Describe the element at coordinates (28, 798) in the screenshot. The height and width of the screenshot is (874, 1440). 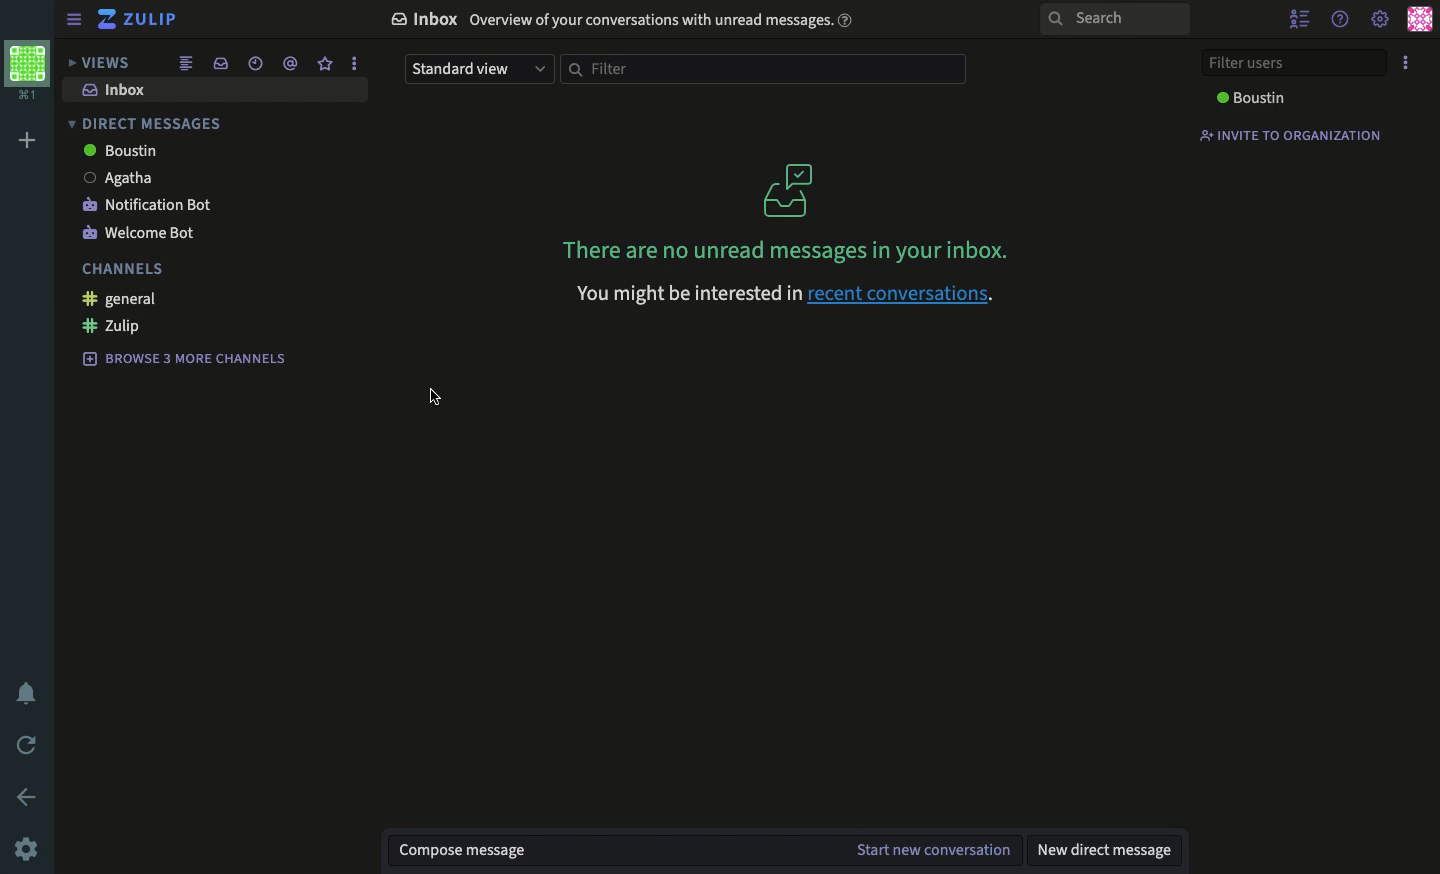
I see `back` at that location.